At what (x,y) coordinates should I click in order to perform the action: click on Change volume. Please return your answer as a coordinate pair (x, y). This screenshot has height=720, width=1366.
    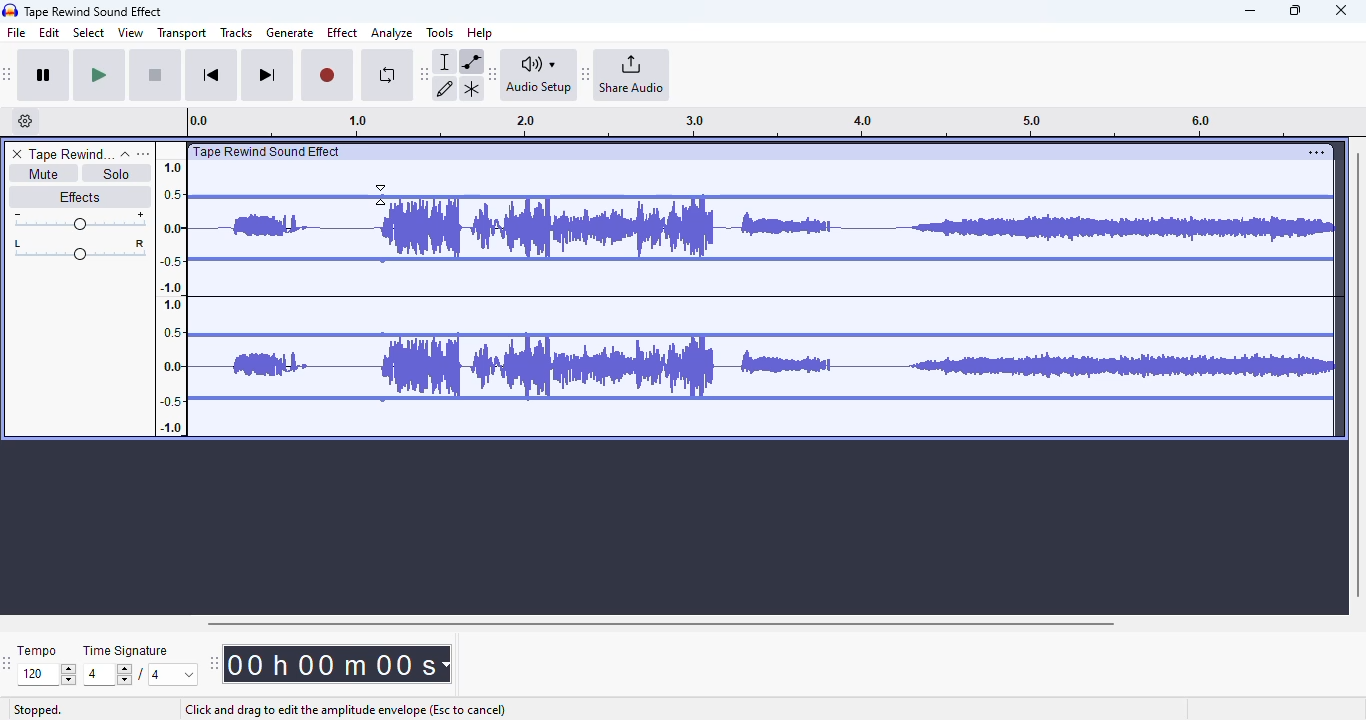
    Looking at the image, I should click on (79, 221).